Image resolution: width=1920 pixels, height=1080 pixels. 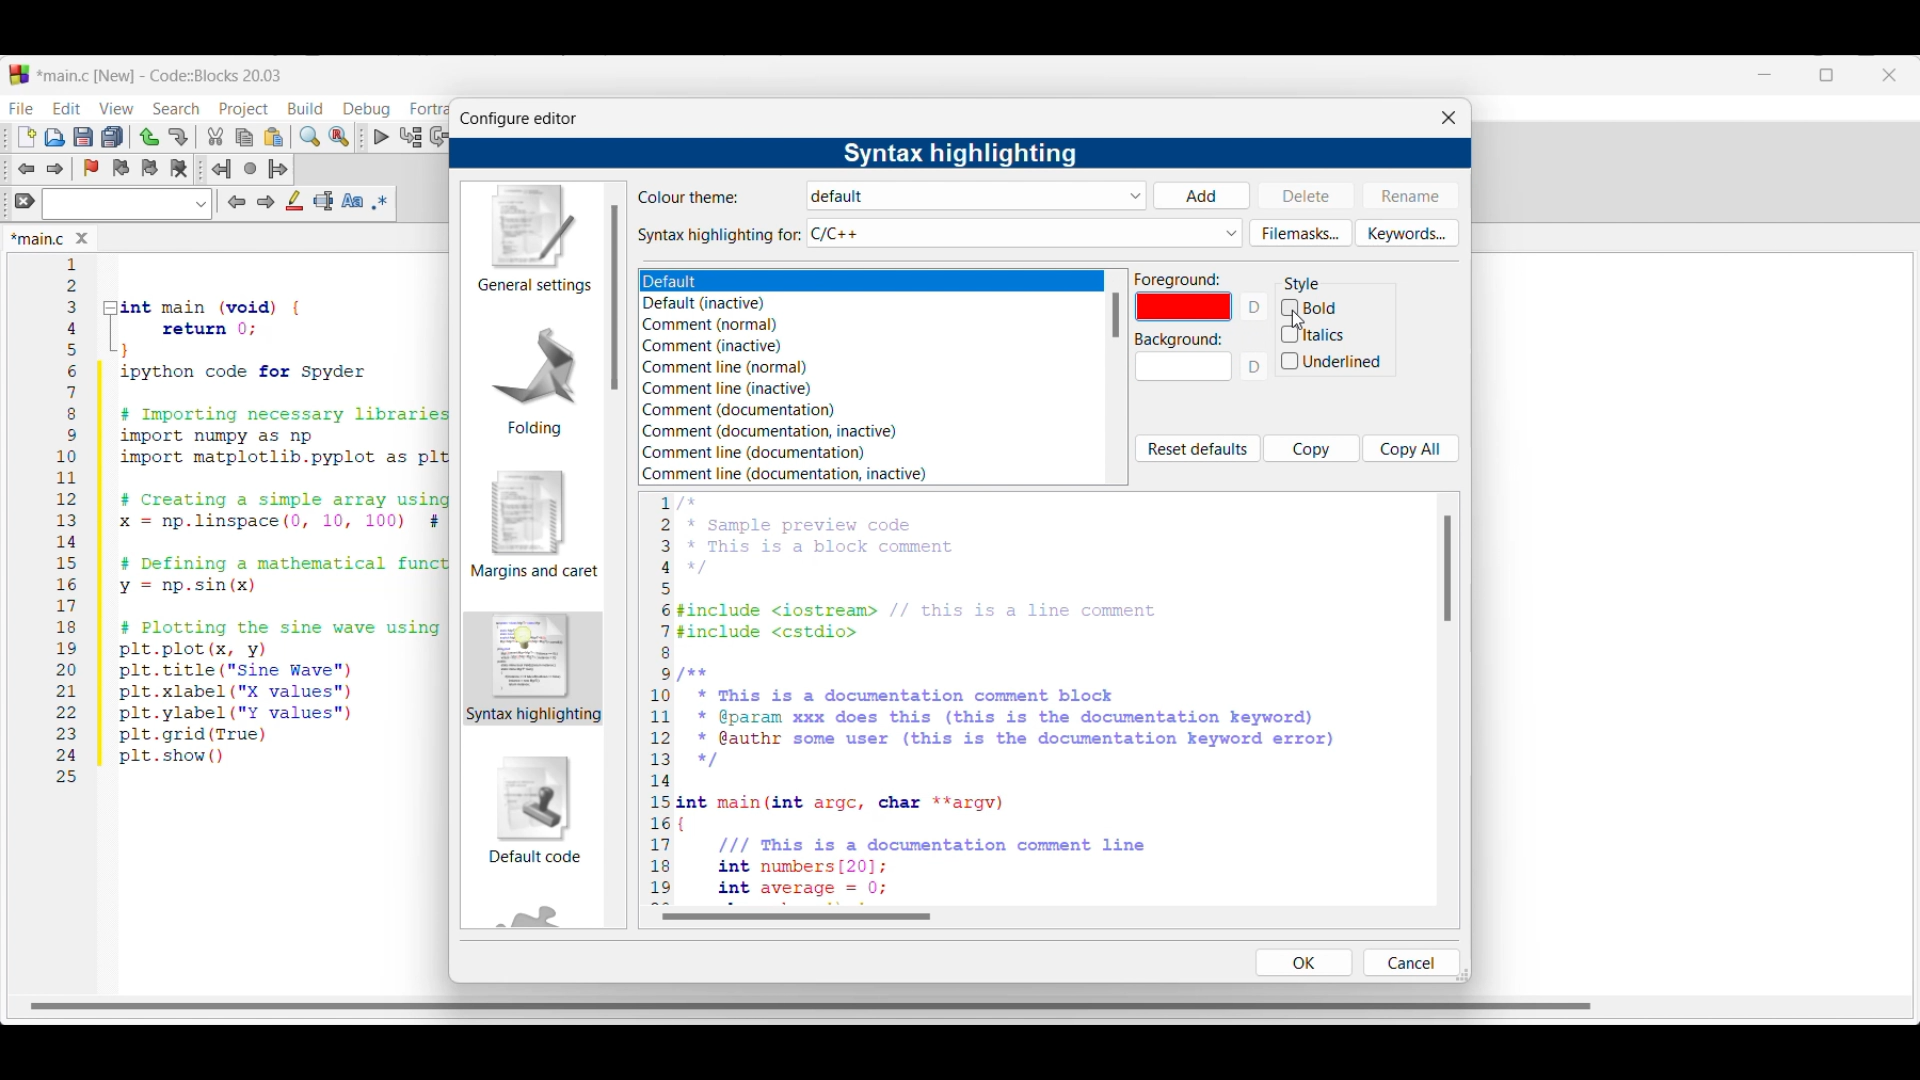 What do you see at coordinates (294, 200) in the screenshot?
I see `Highlight` at bounding box center [294, 200].